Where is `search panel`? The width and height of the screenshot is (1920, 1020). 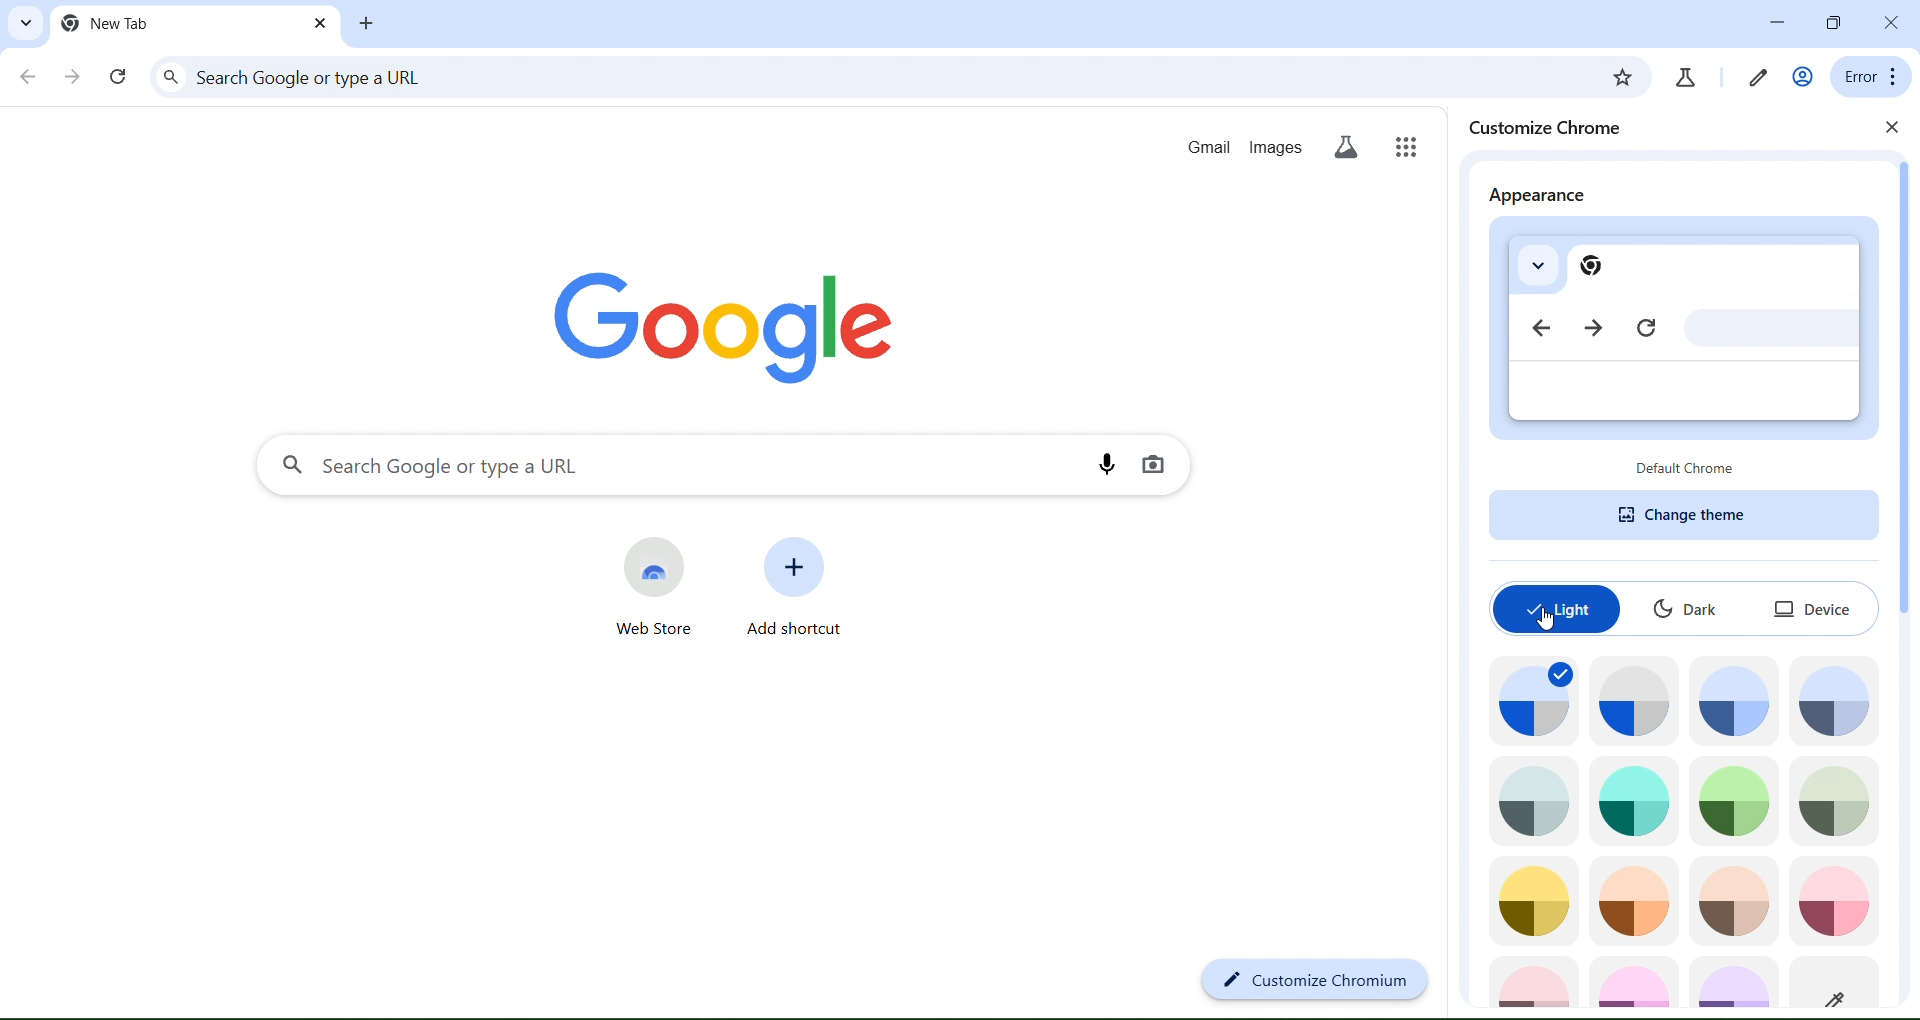 search panel is located at coordinates (683, 466).